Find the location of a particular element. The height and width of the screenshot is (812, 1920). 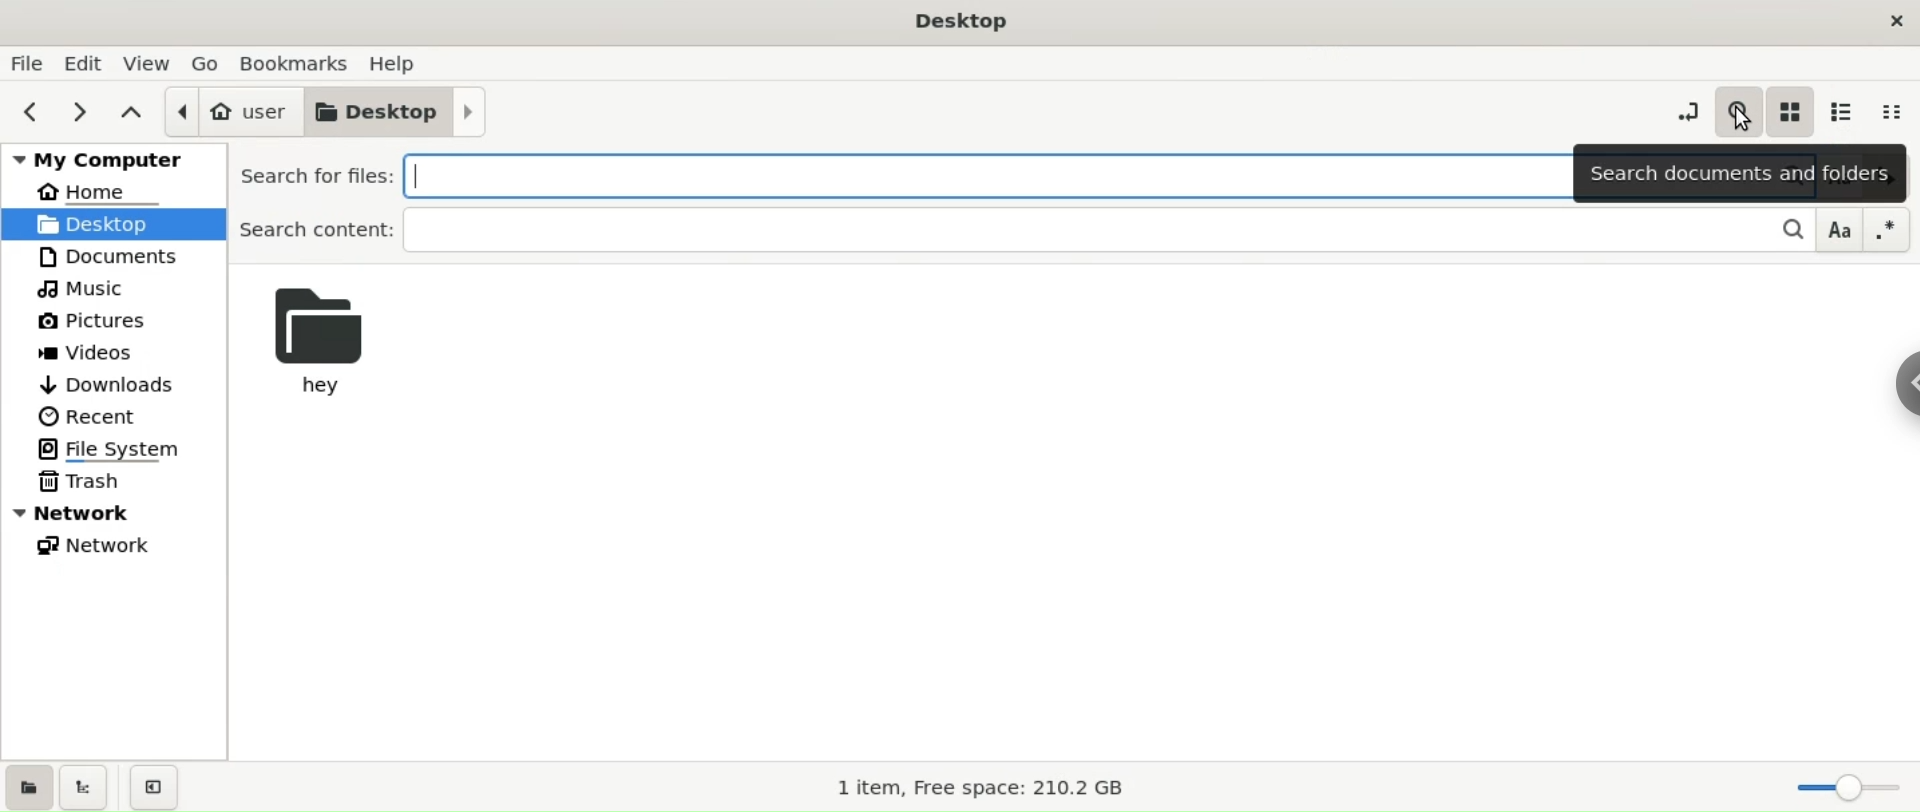

compact view is located at coordinates (1896, 113).